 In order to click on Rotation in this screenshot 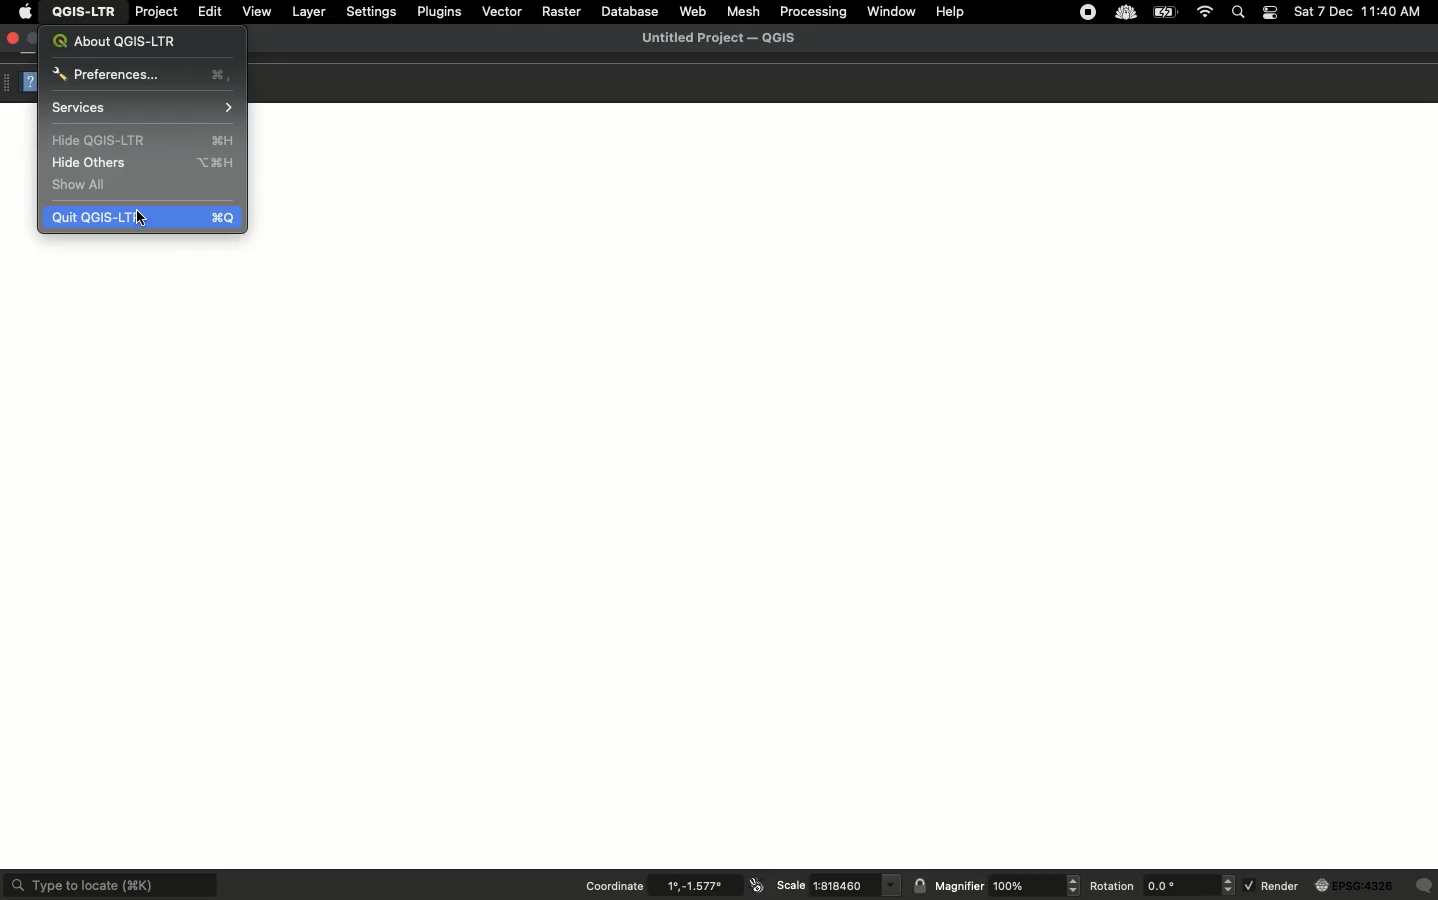, I will do `click(1157, 884)`.